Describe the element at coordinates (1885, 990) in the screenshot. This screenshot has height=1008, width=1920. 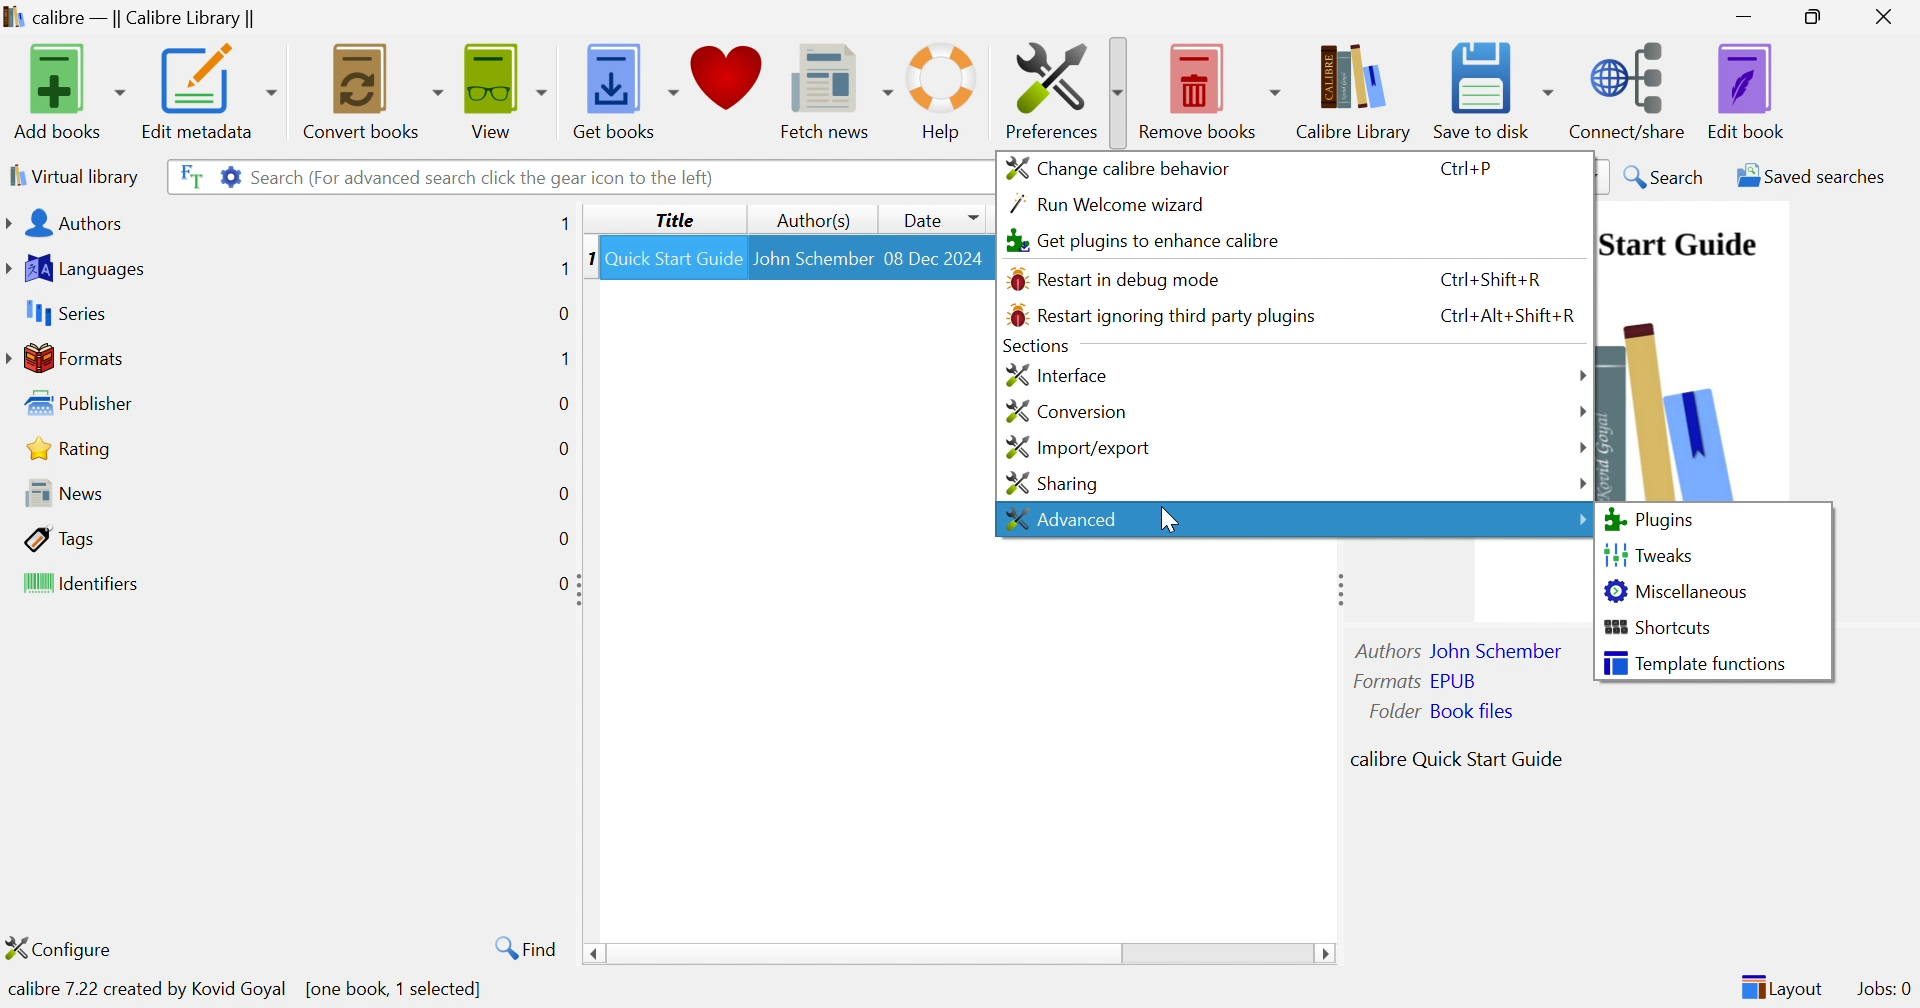
I see `Jobs: 0` at that location.